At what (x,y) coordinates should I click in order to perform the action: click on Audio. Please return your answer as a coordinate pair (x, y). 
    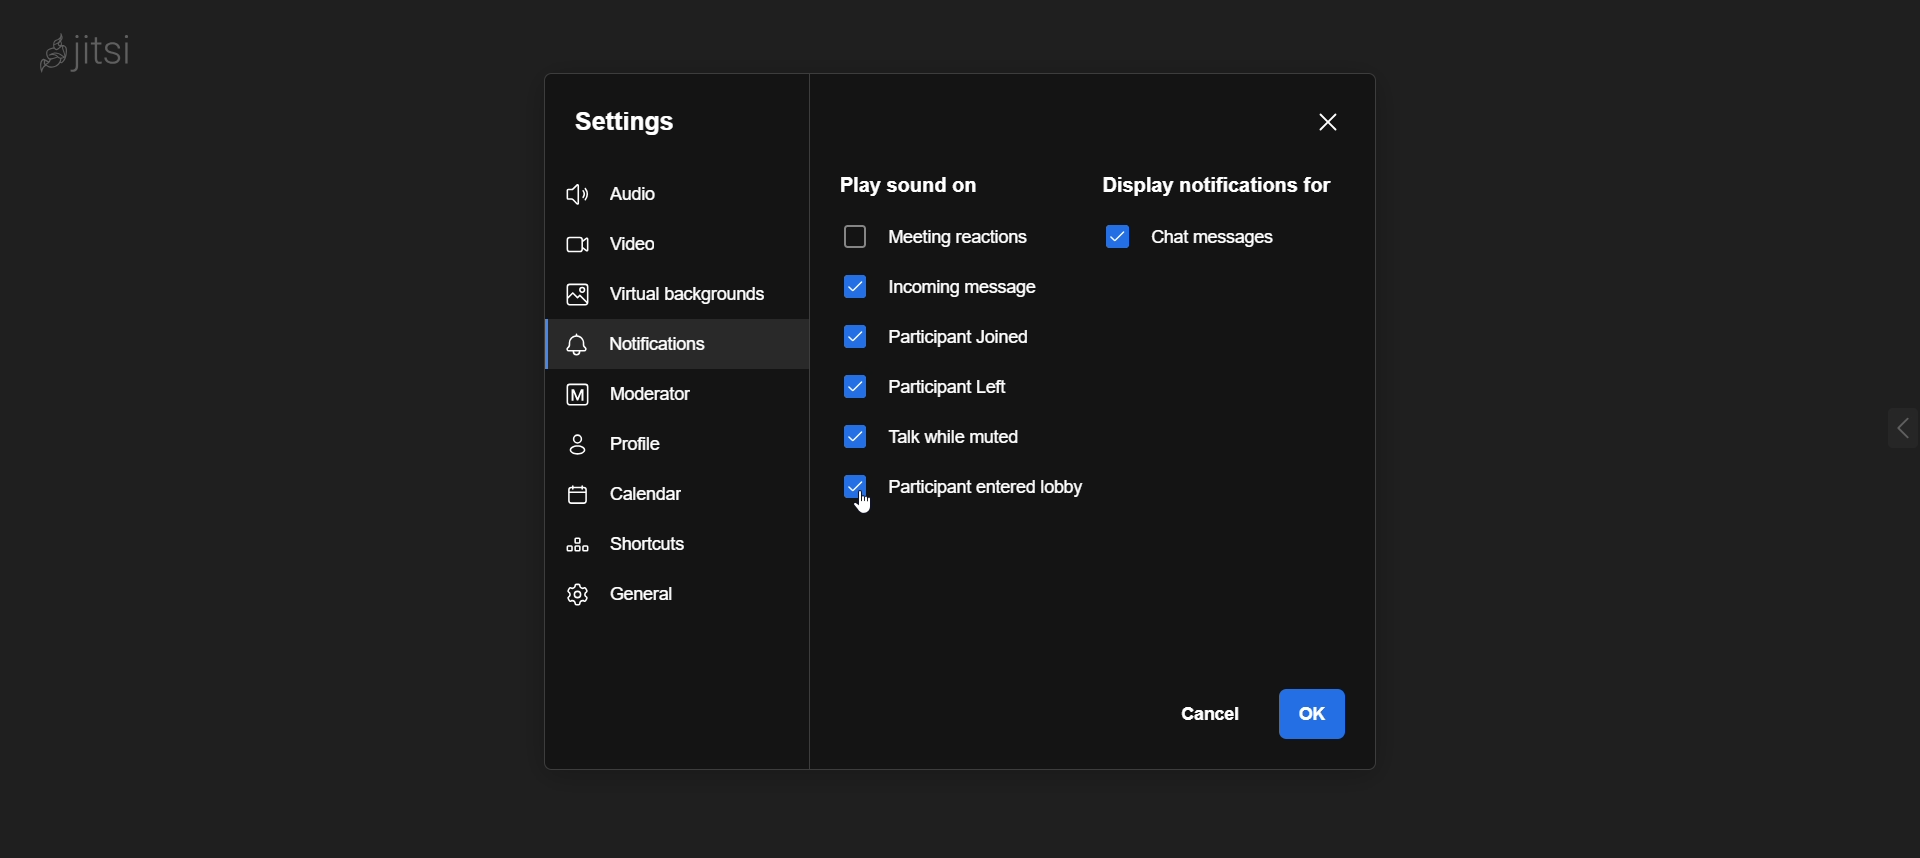
    Looking at the image, I should click on (658, 193).